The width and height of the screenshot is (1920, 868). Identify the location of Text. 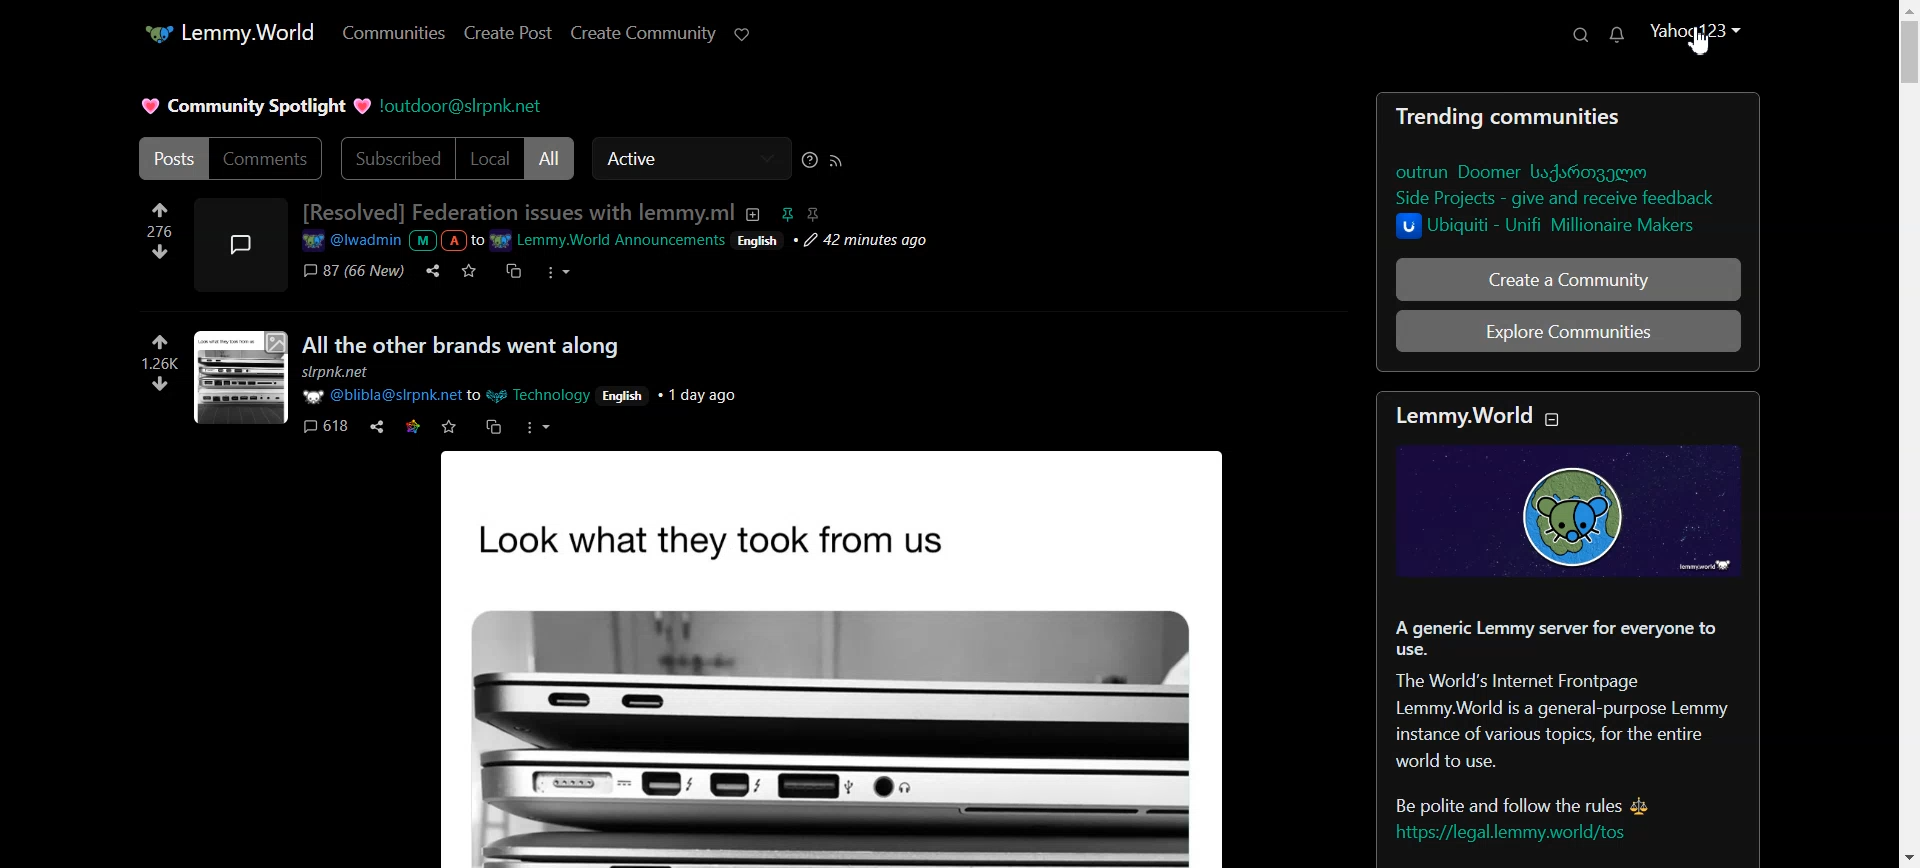
(1568, 172).